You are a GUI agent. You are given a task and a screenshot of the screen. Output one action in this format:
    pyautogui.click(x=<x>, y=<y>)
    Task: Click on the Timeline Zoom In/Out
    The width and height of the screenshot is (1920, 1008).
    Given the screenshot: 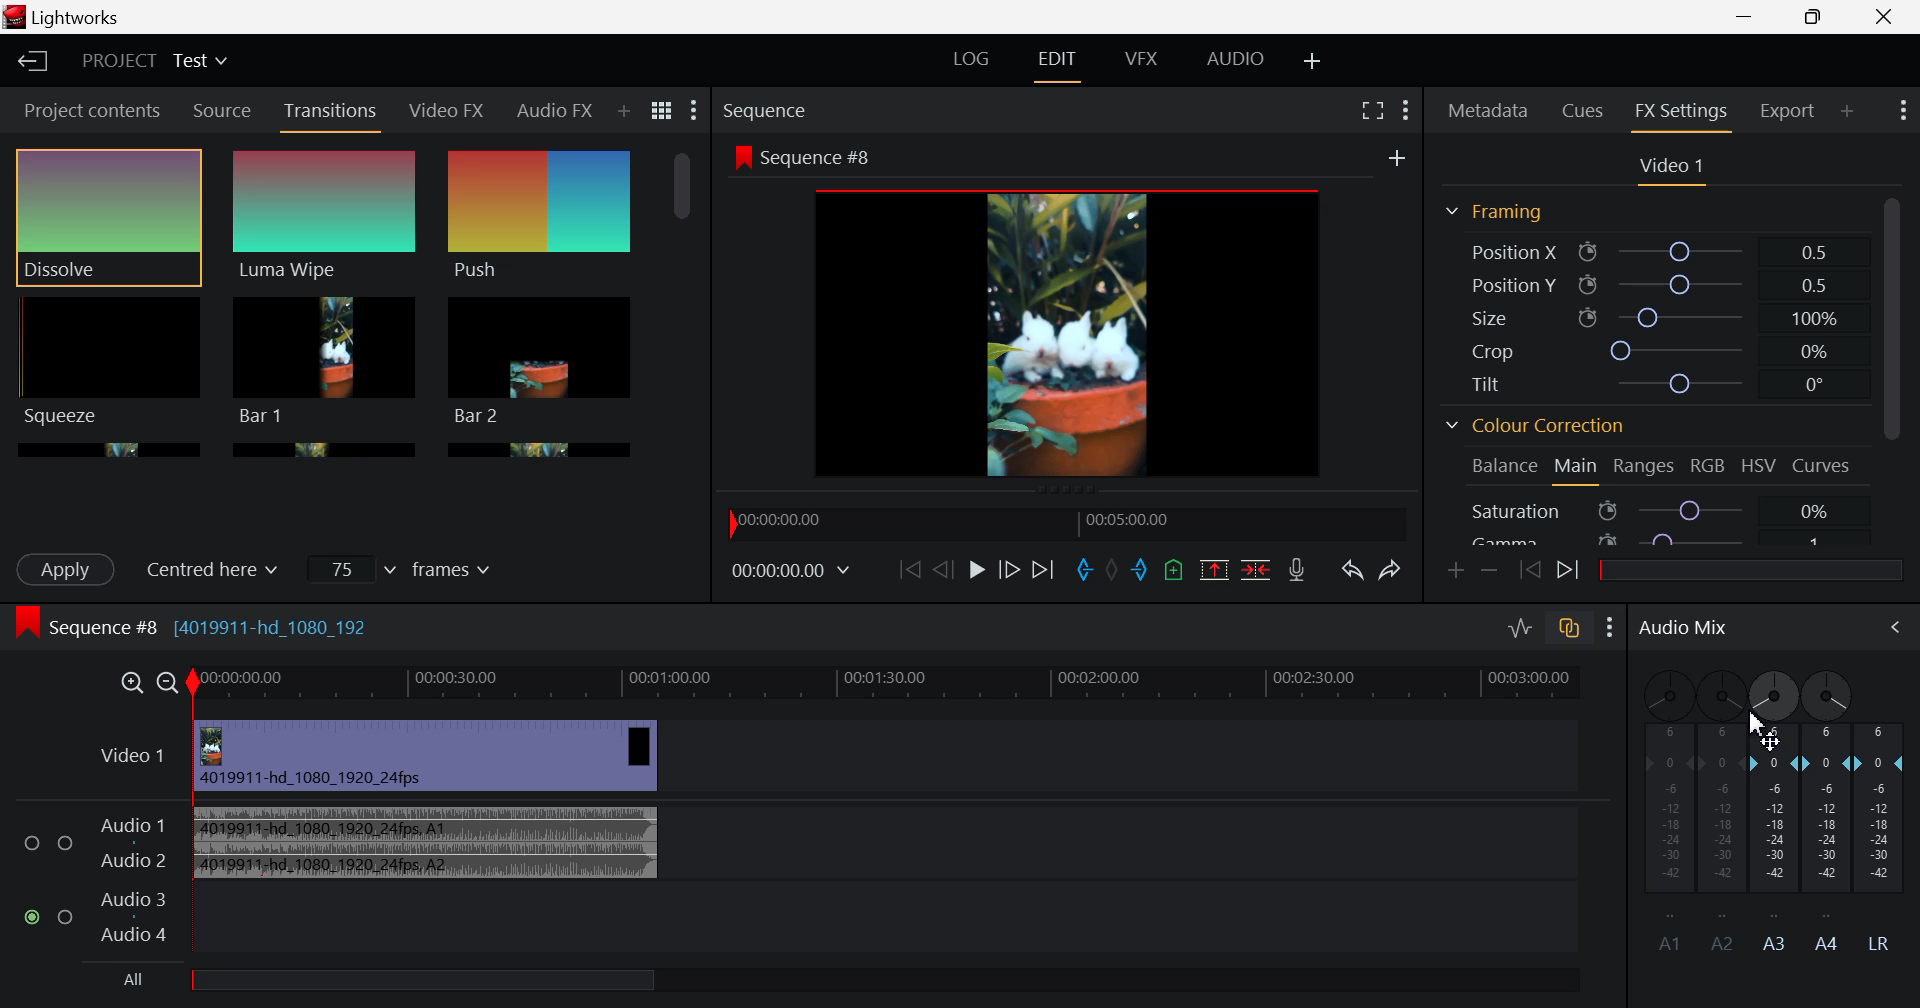 What is the action you would take?
    pyautogui.click(x=145, y=683)
    